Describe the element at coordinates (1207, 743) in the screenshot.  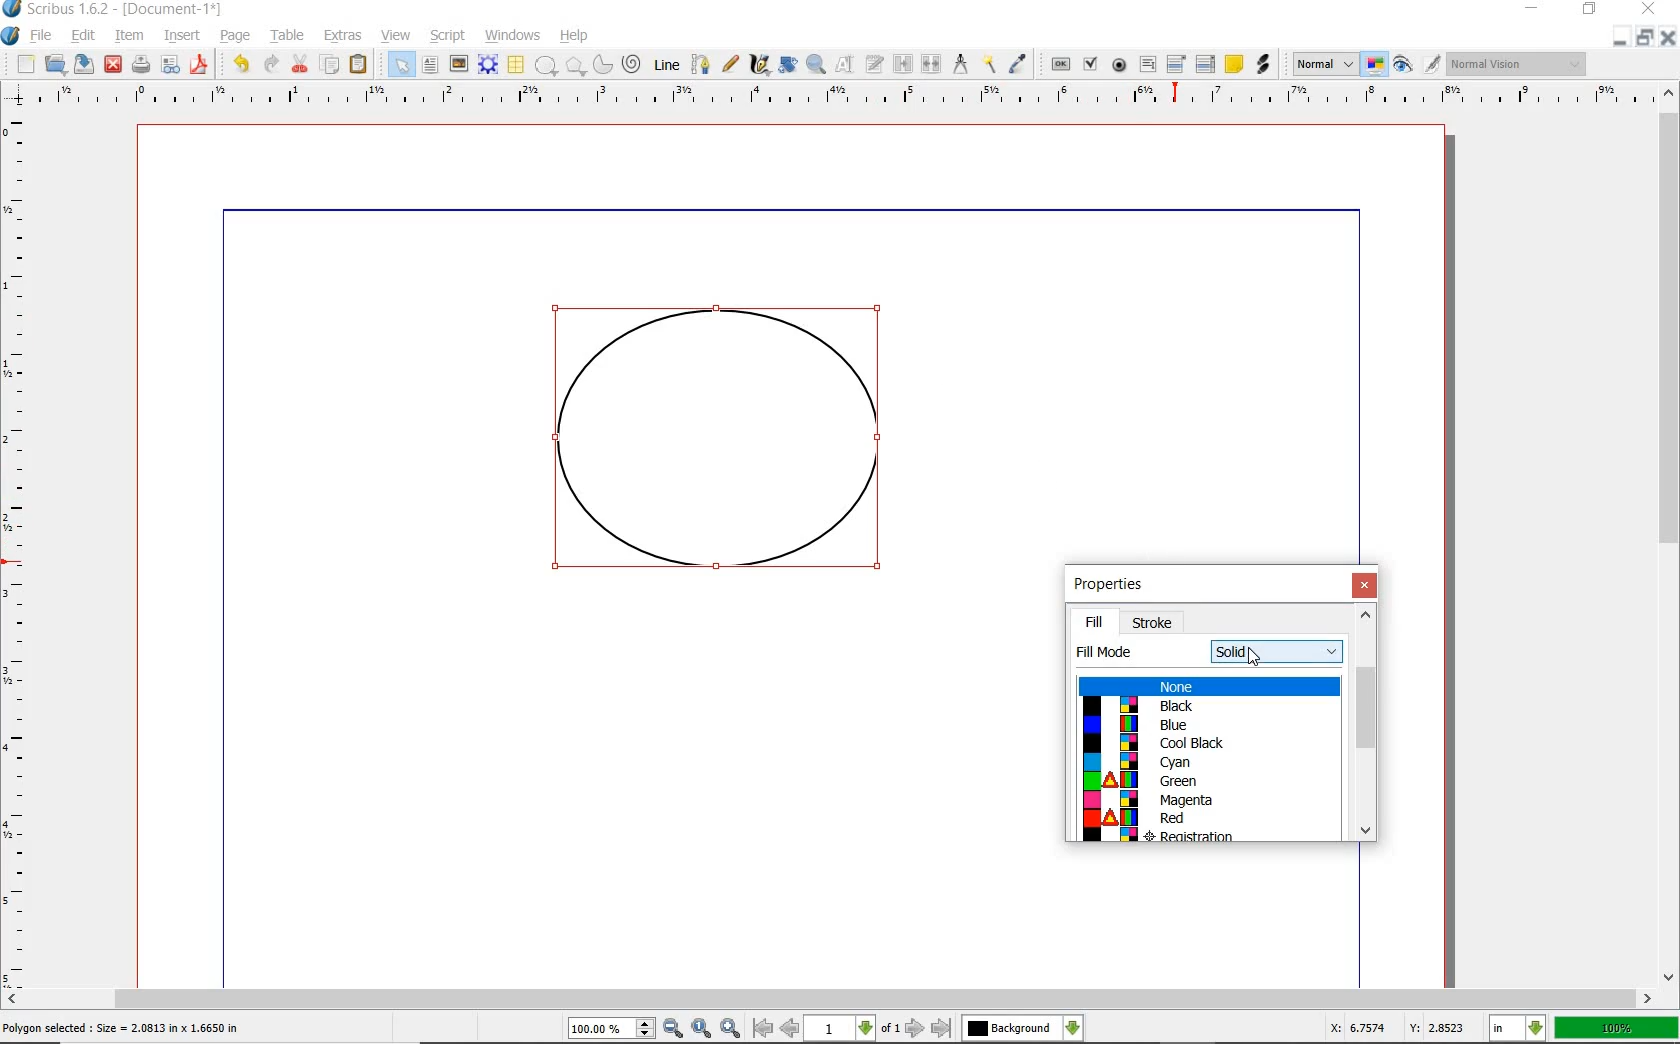
I see `color` at that location.